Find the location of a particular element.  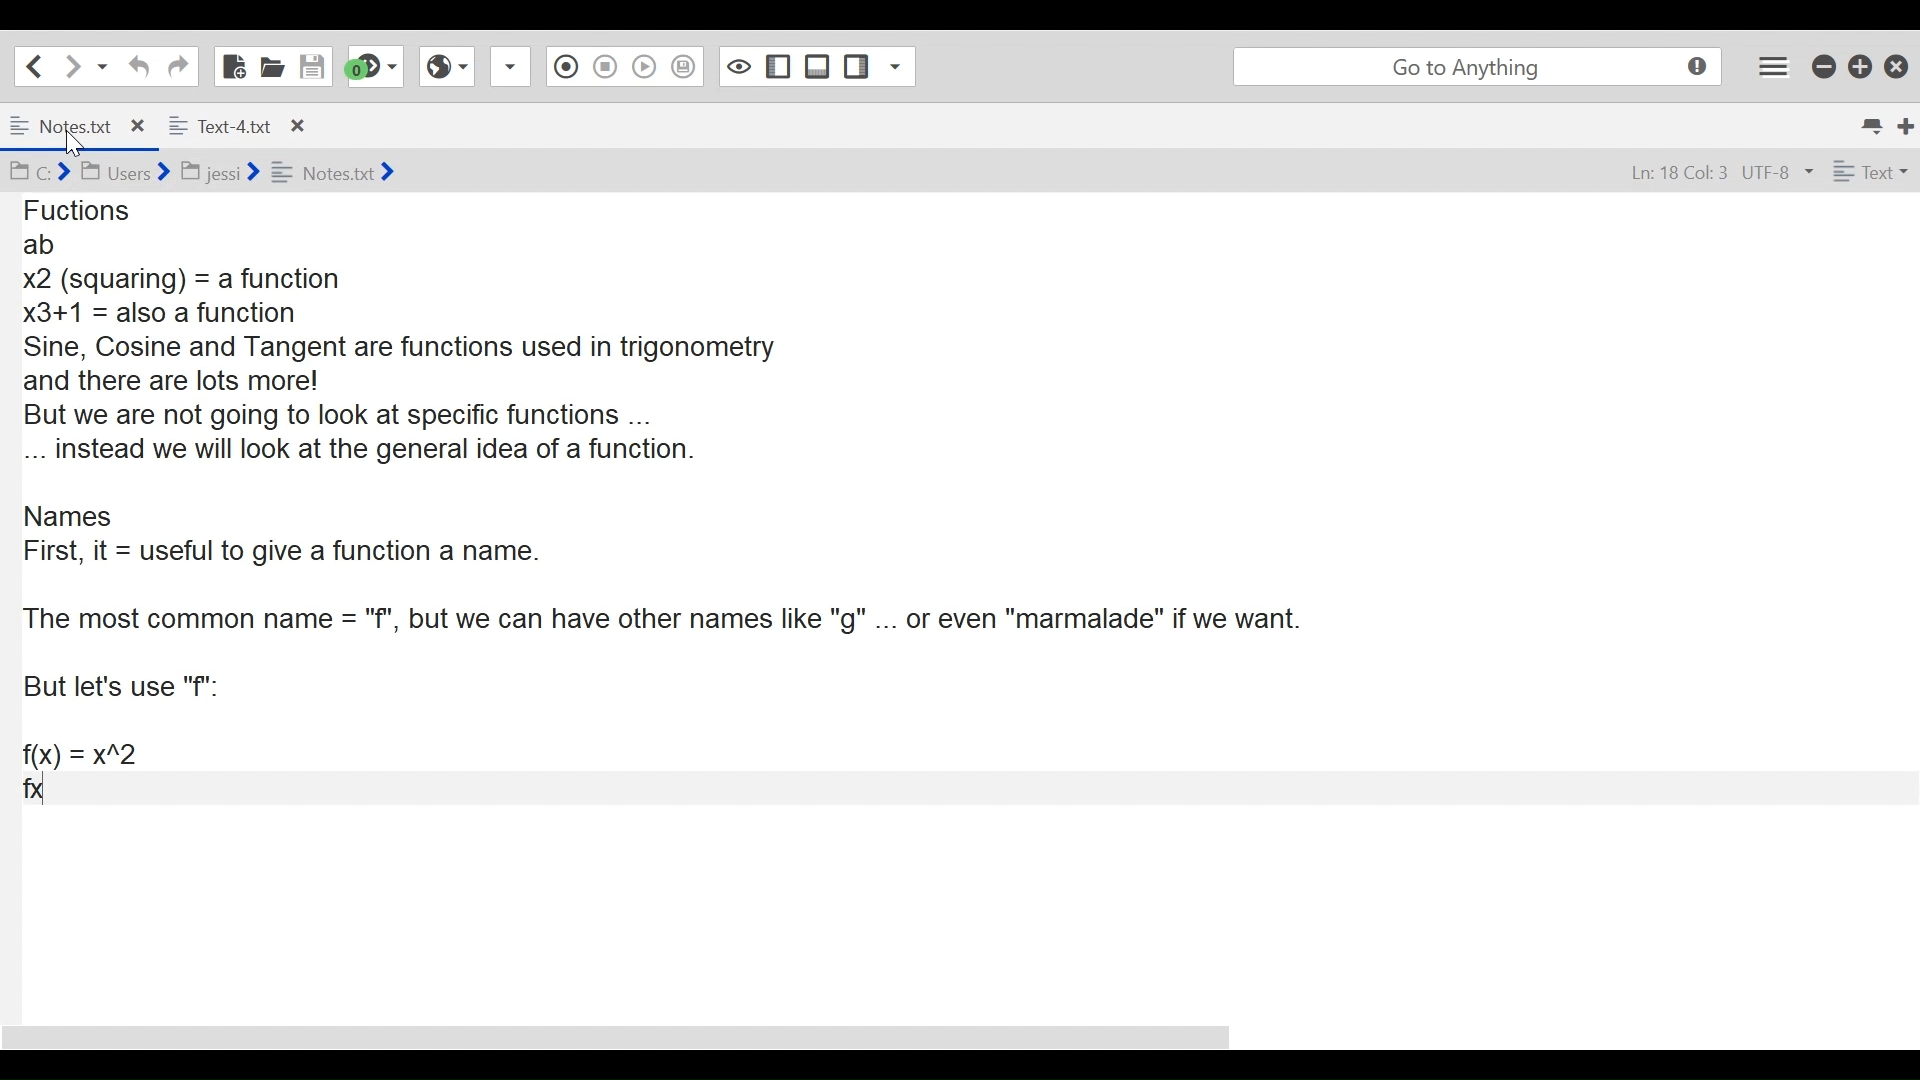

c: is located at coordinates (38, 172).